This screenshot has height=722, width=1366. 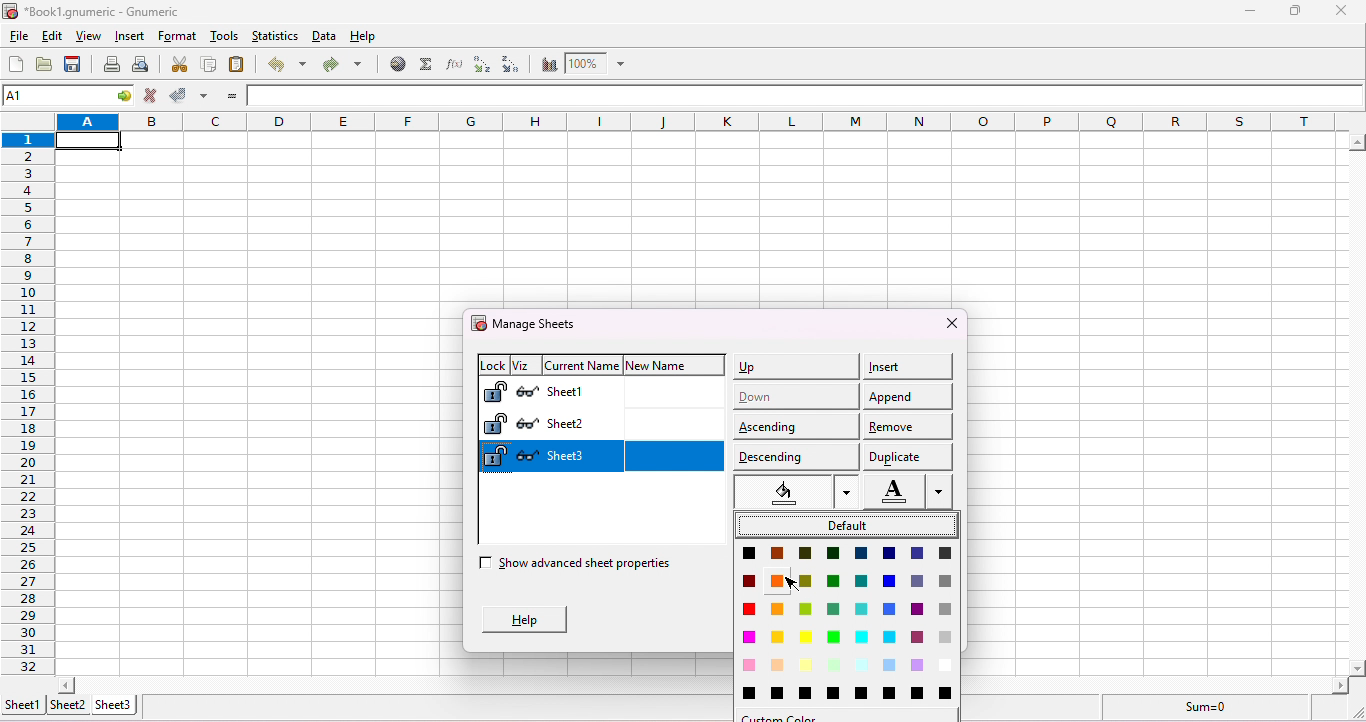 What do you see at coordinates (1251, 11) in the screenshot?
I see `minimize` at bounding box center [1251, 11].